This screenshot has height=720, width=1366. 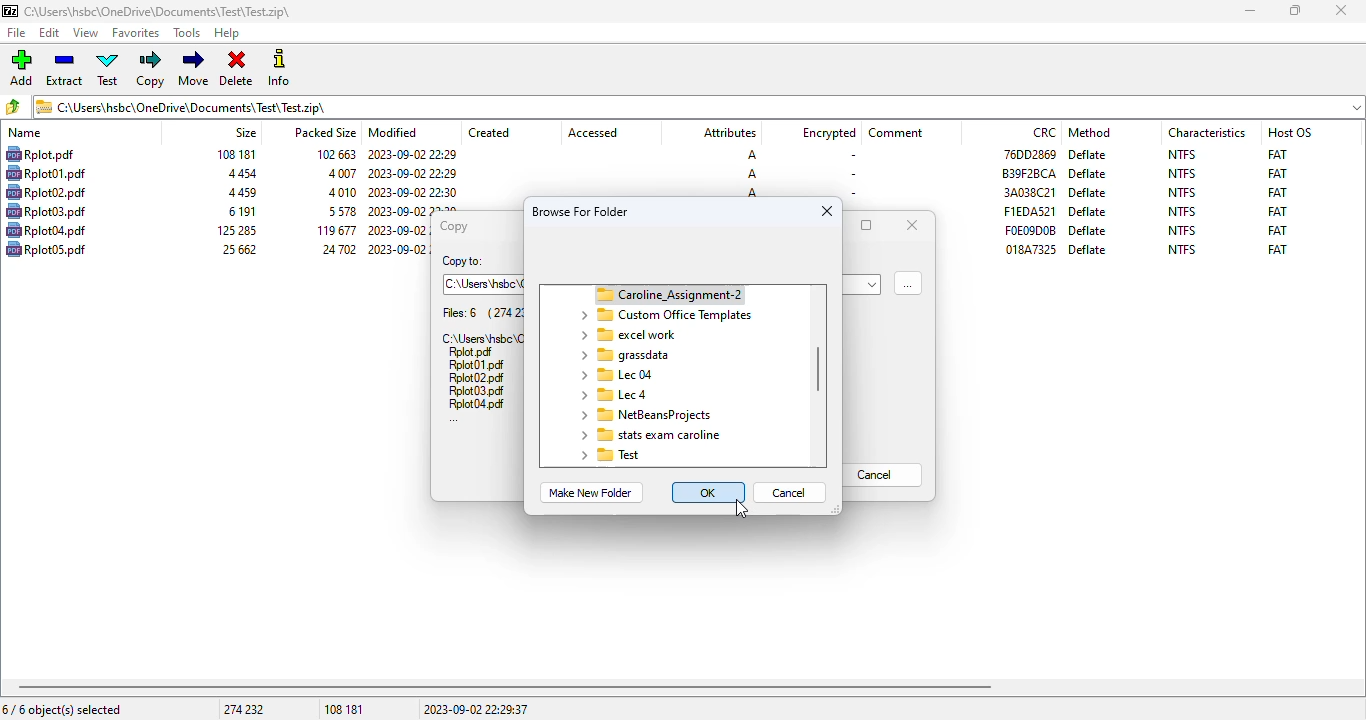 I want to click on A, so click(x=750, y=155).